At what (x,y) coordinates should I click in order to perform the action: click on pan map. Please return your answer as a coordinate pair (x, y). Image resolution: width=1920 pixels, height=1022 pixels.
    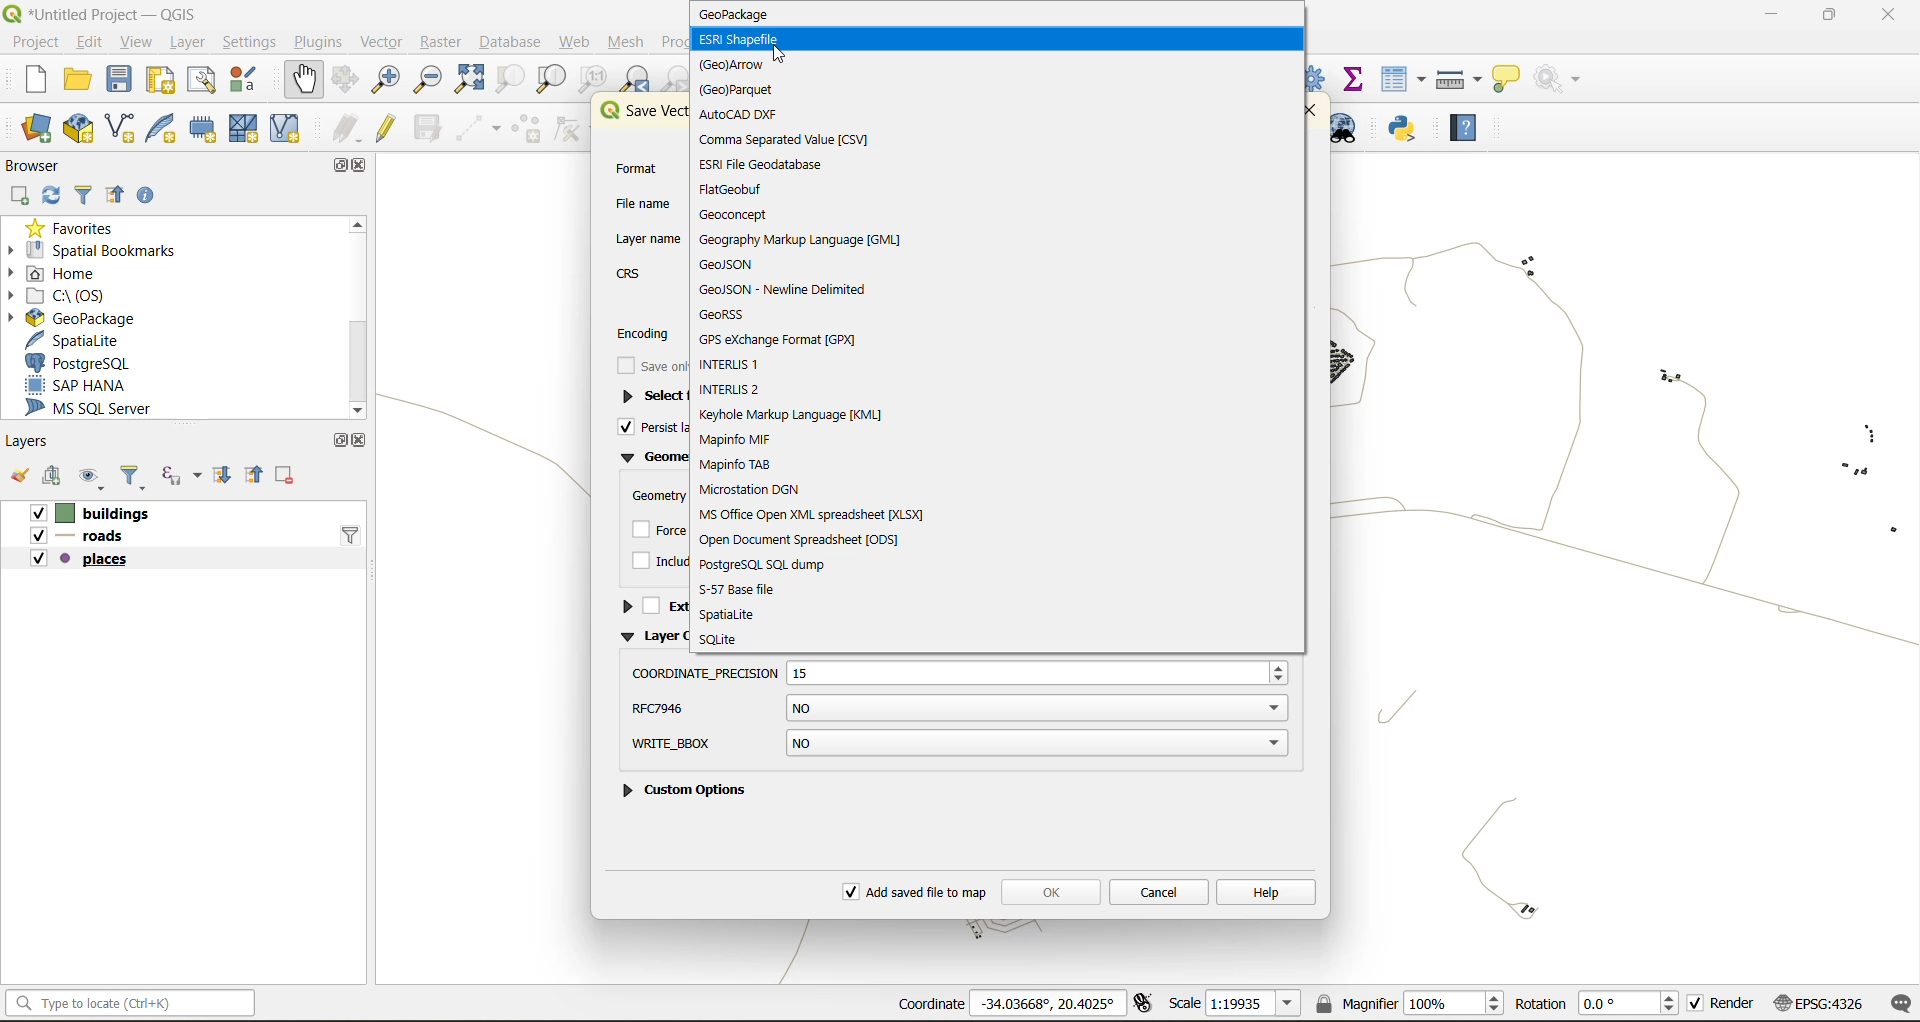
    Looking at the image, I should click on (307, 79).